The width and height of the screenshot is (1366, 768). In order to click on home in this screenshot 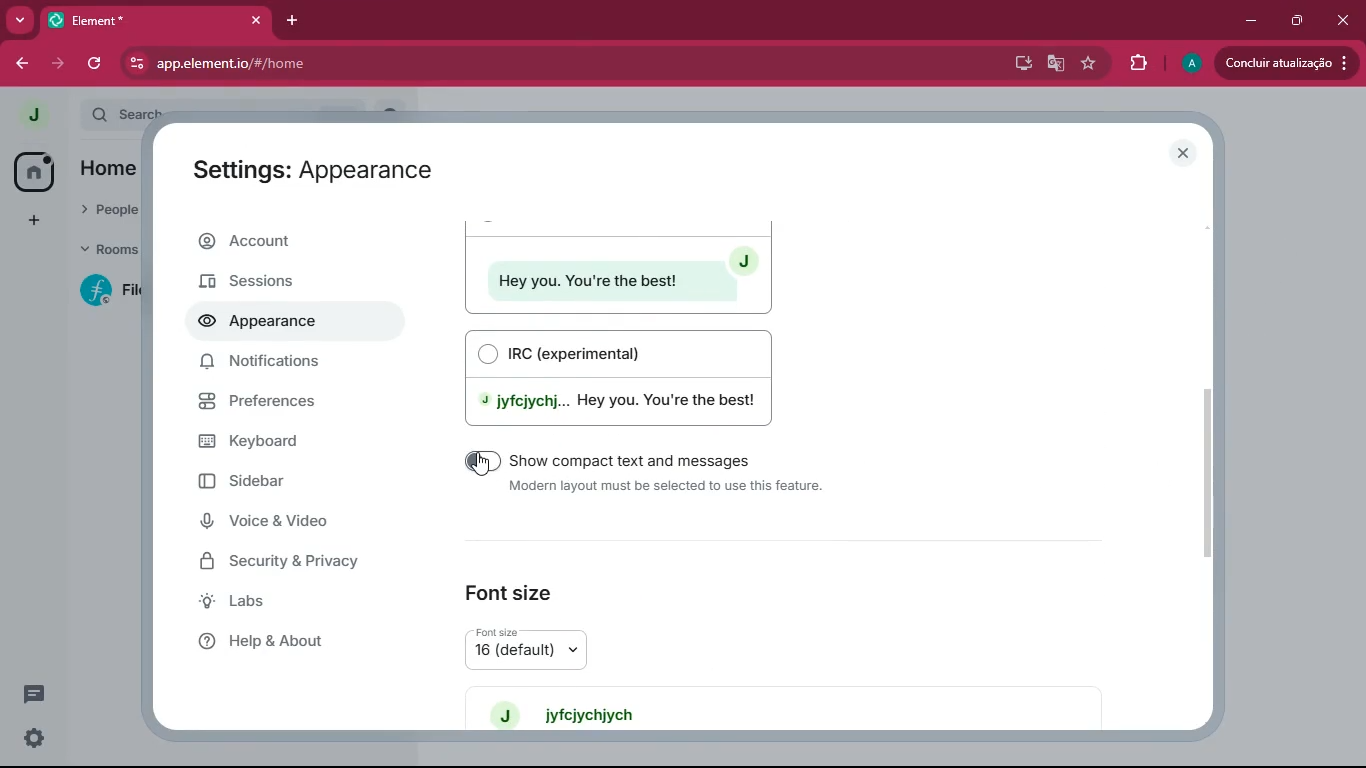, I will do `click(33, 171)`.